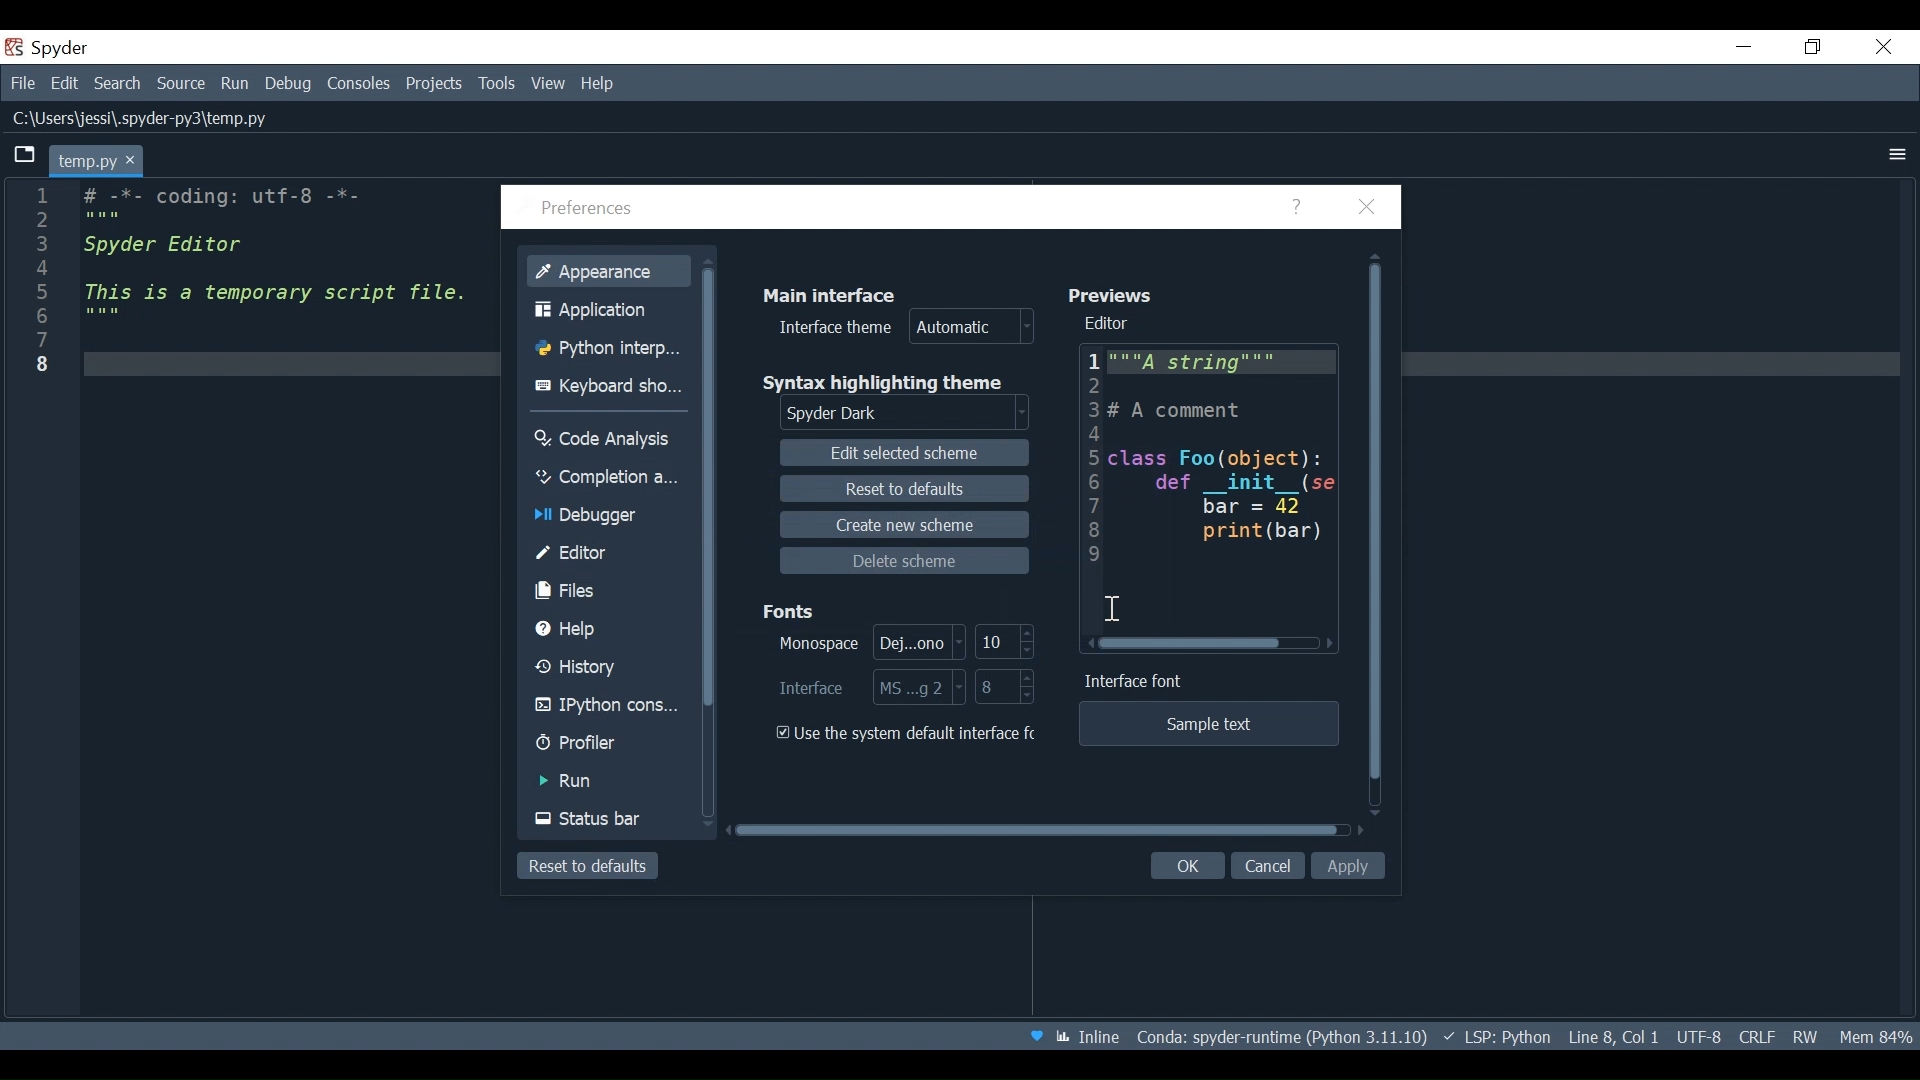 The width and height of the screenshot is (1920, 1080). What do you see at coordinates (1138, 682) in the screenshot?
I see `Interface Font` at bounding box center [1138, 682].